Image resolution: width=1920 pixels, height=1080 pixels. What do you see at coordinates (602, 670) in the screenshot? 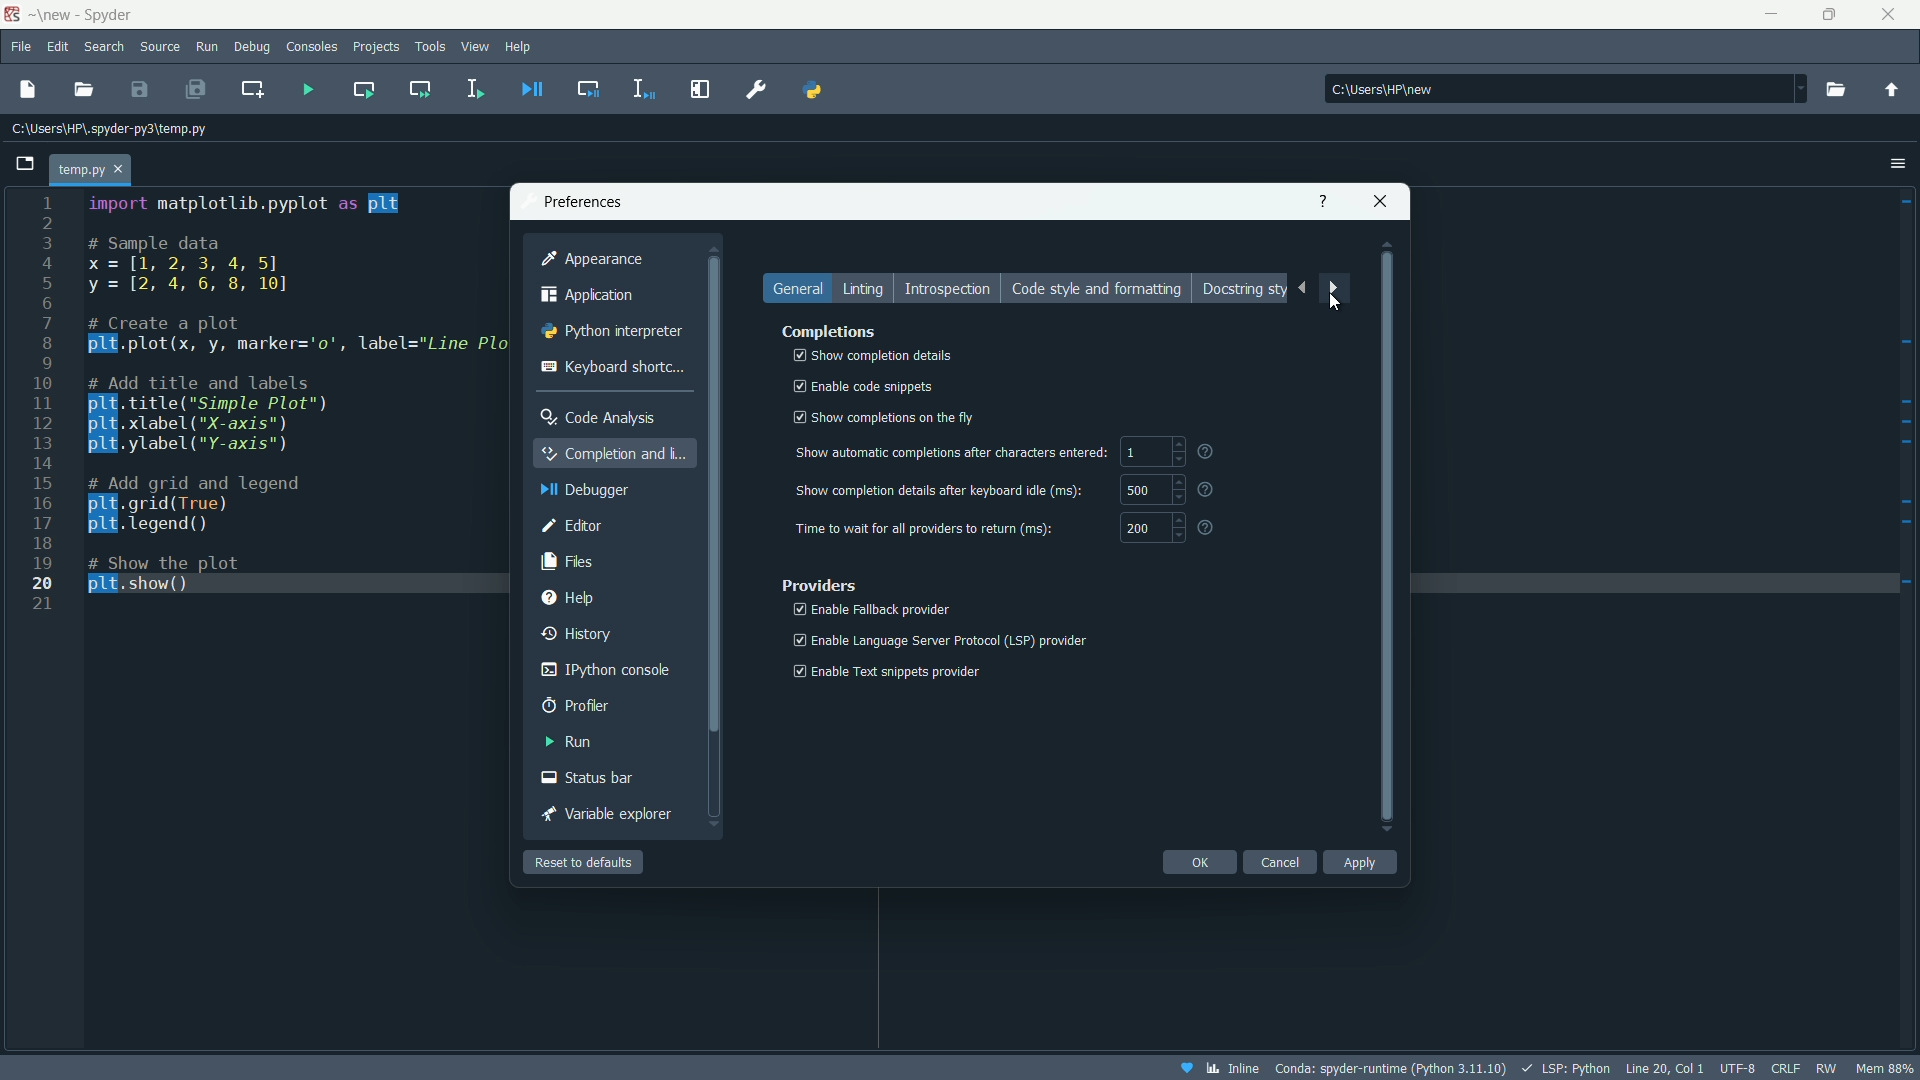
I see `ipython console` at bounding box center [602, 670].